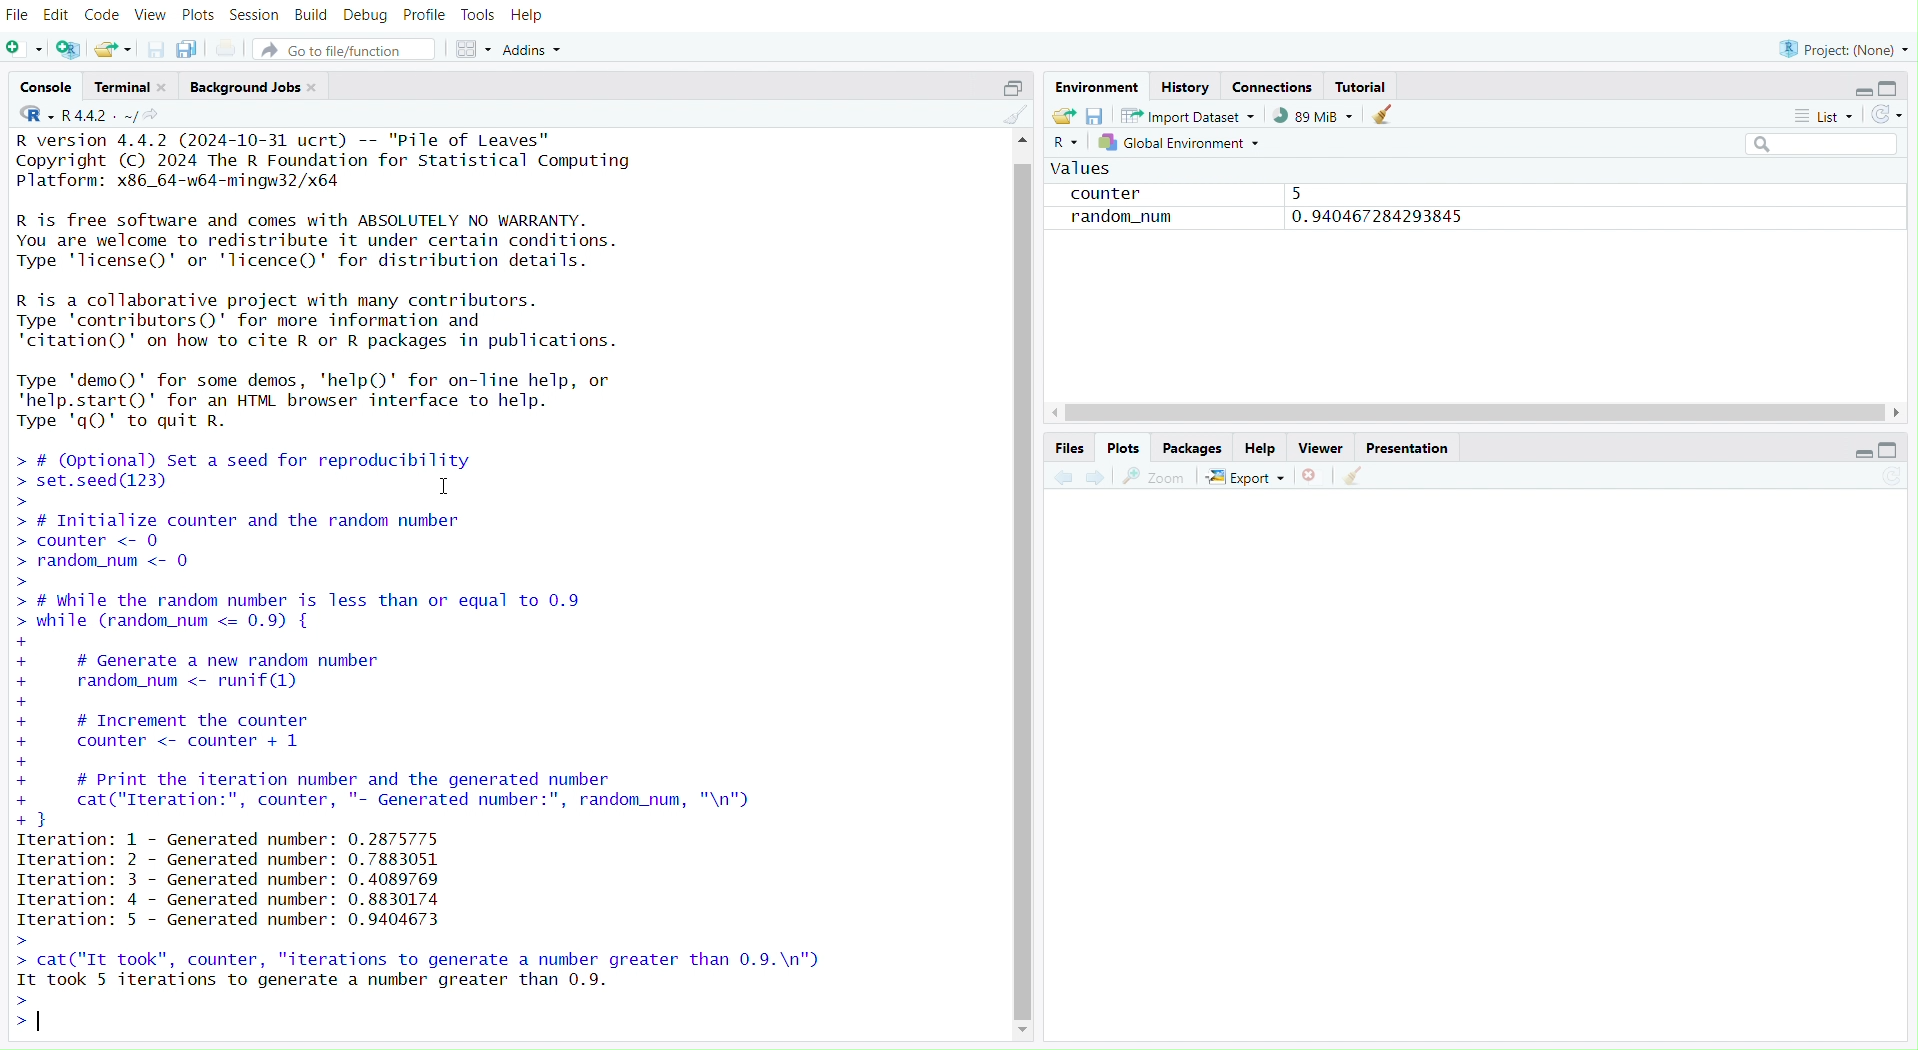 Image resolution: width=1918 pixels, height=1050 pixels. I want to click on R.4.4.2~/, so click(101, 116).